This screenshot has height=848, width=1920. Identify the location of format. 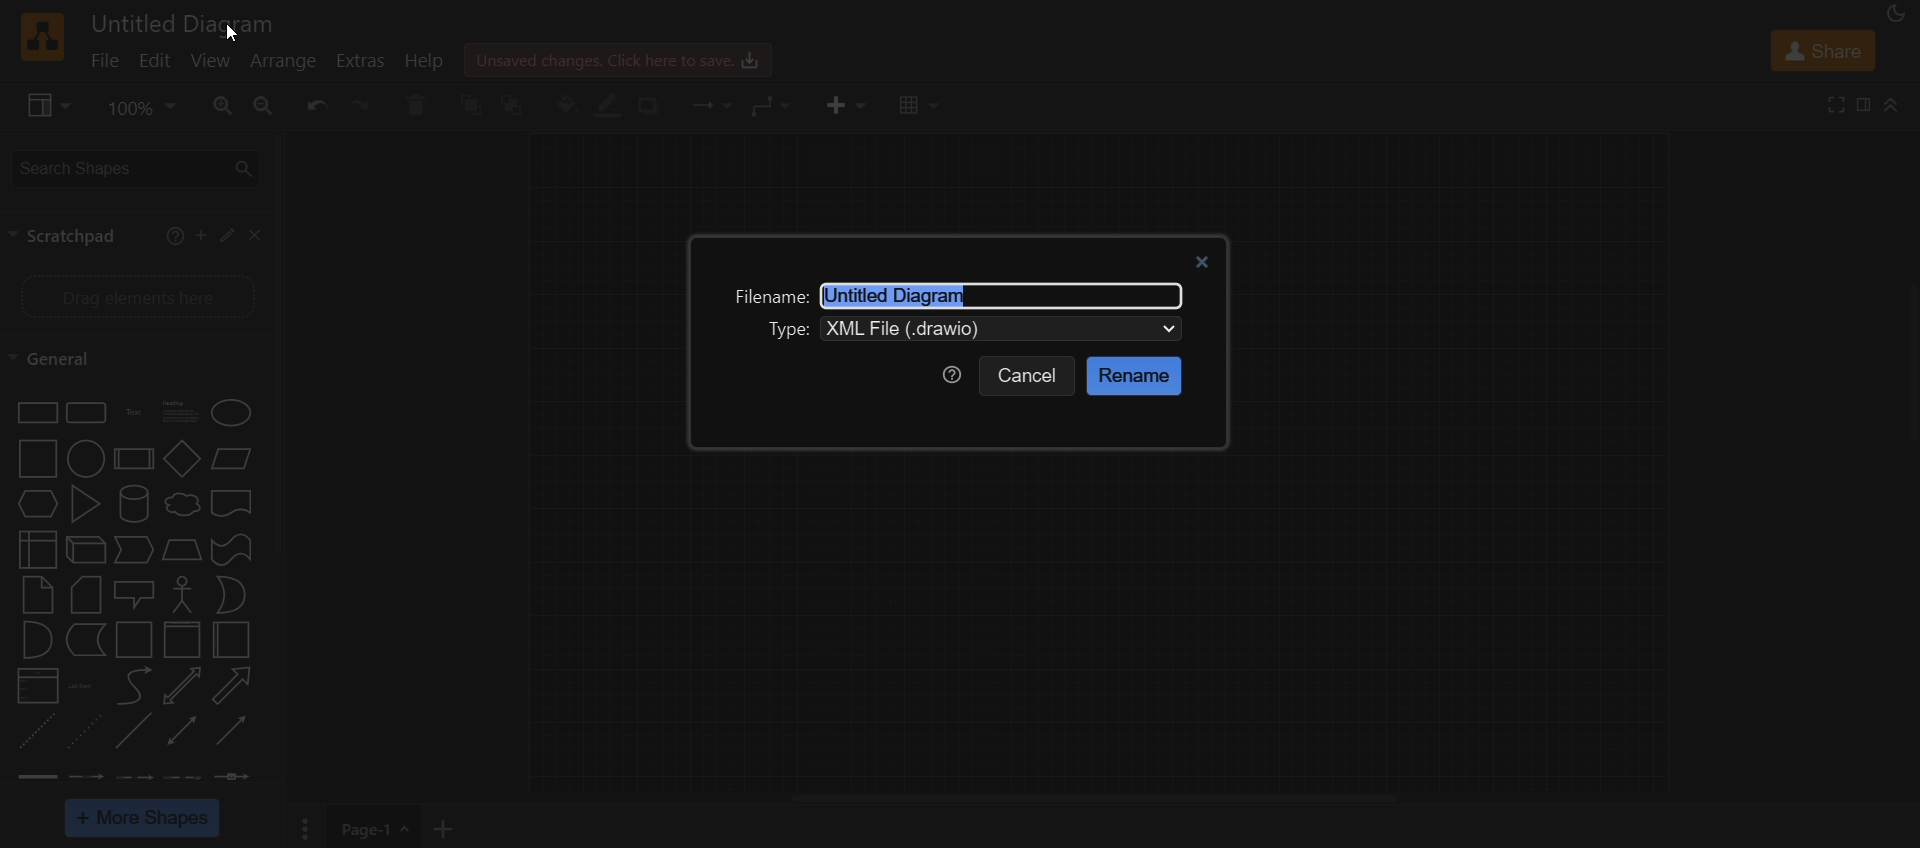
(1866, 107).